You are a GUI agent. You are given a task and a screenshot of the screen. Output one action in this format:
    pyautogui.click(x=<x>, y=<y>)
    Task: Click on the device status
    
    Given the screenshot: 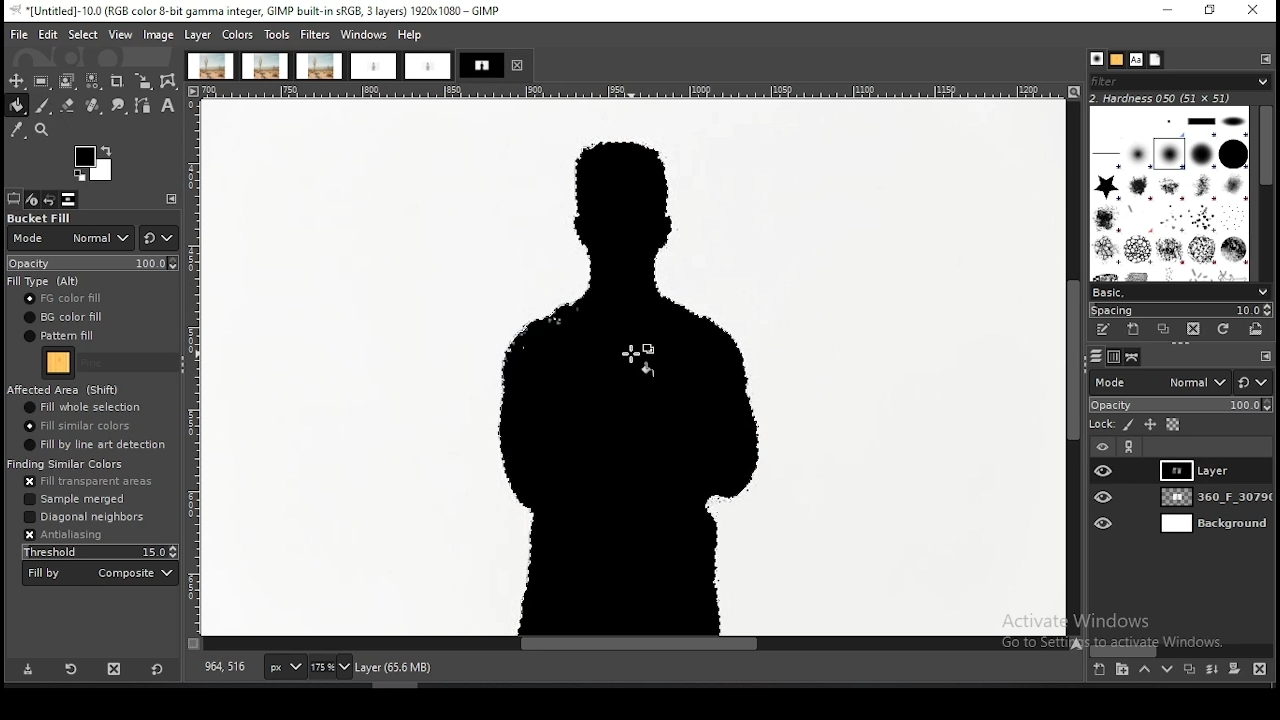 What is the action you would take?
    pyautogui.click(x=32, y=200)
    